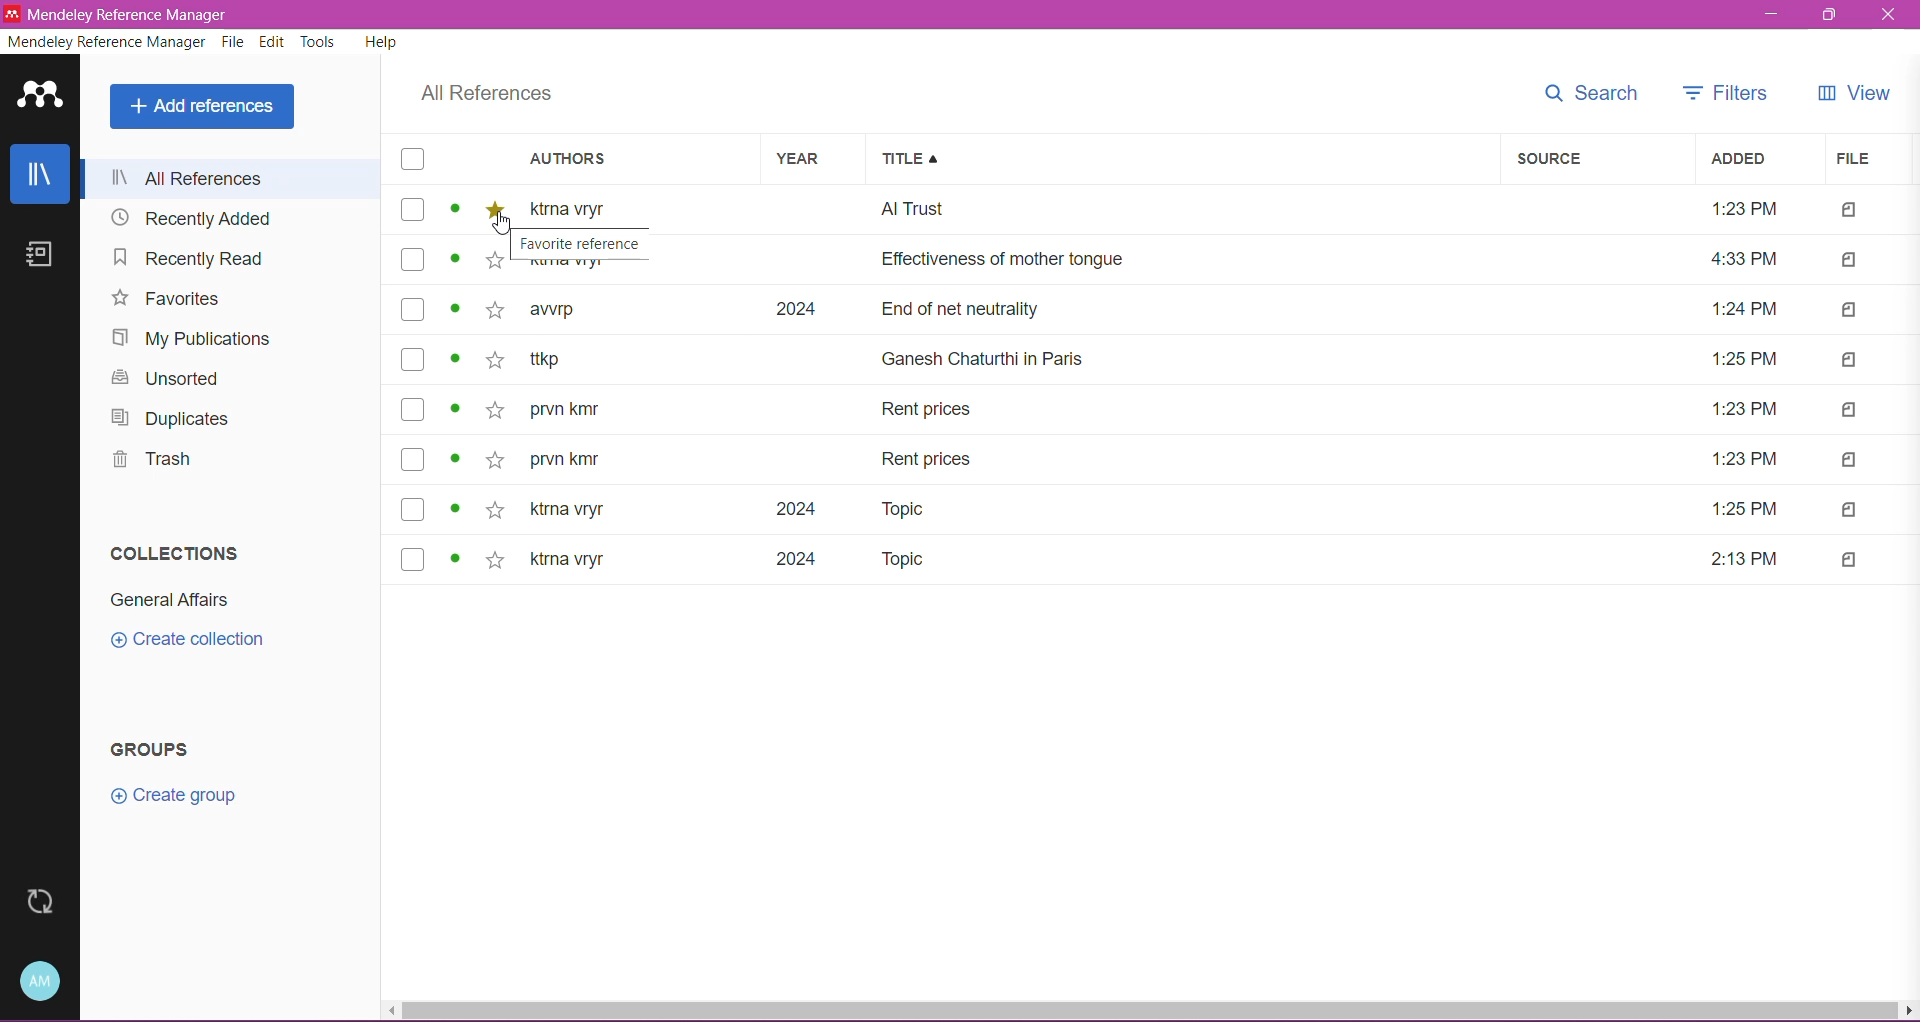 Image resolution: width=1920 pixels, height=1022 pixels. I want to click on Click to select, so click(413, 309).